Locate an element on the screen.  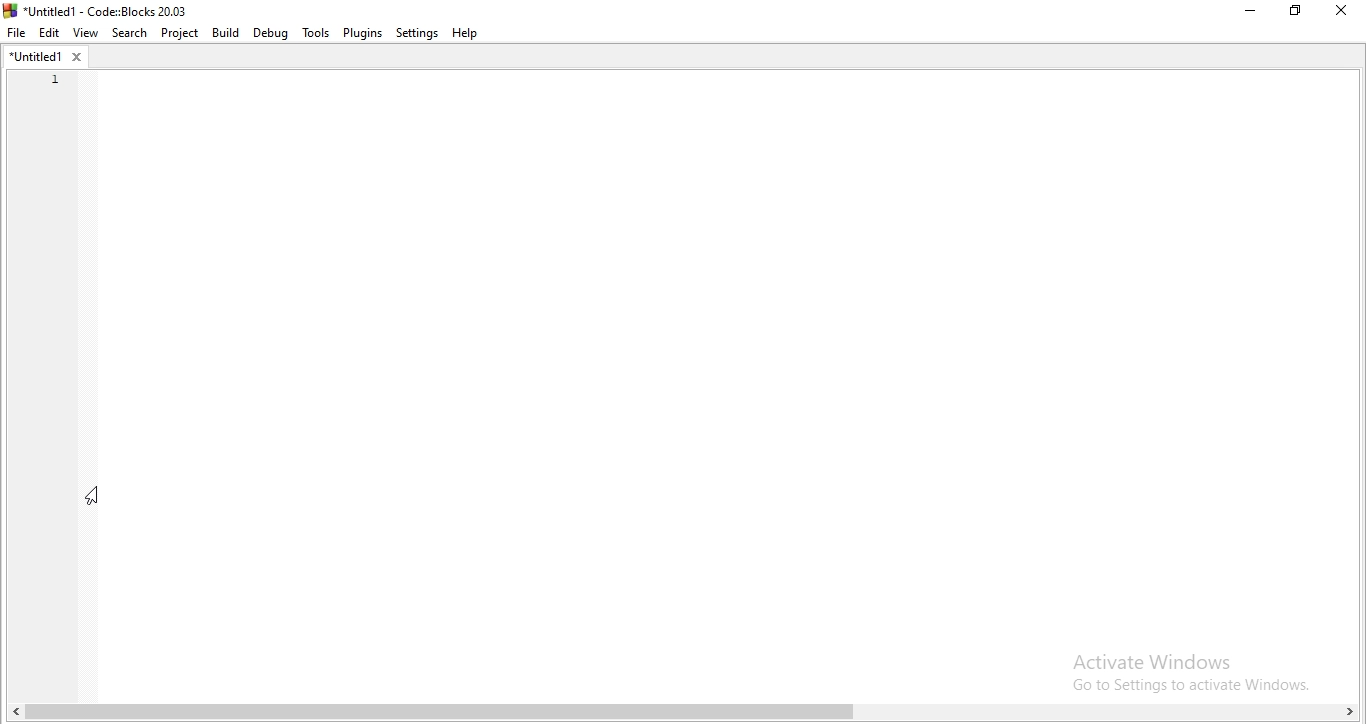
scroll bar is located at coordinates (683, 712).